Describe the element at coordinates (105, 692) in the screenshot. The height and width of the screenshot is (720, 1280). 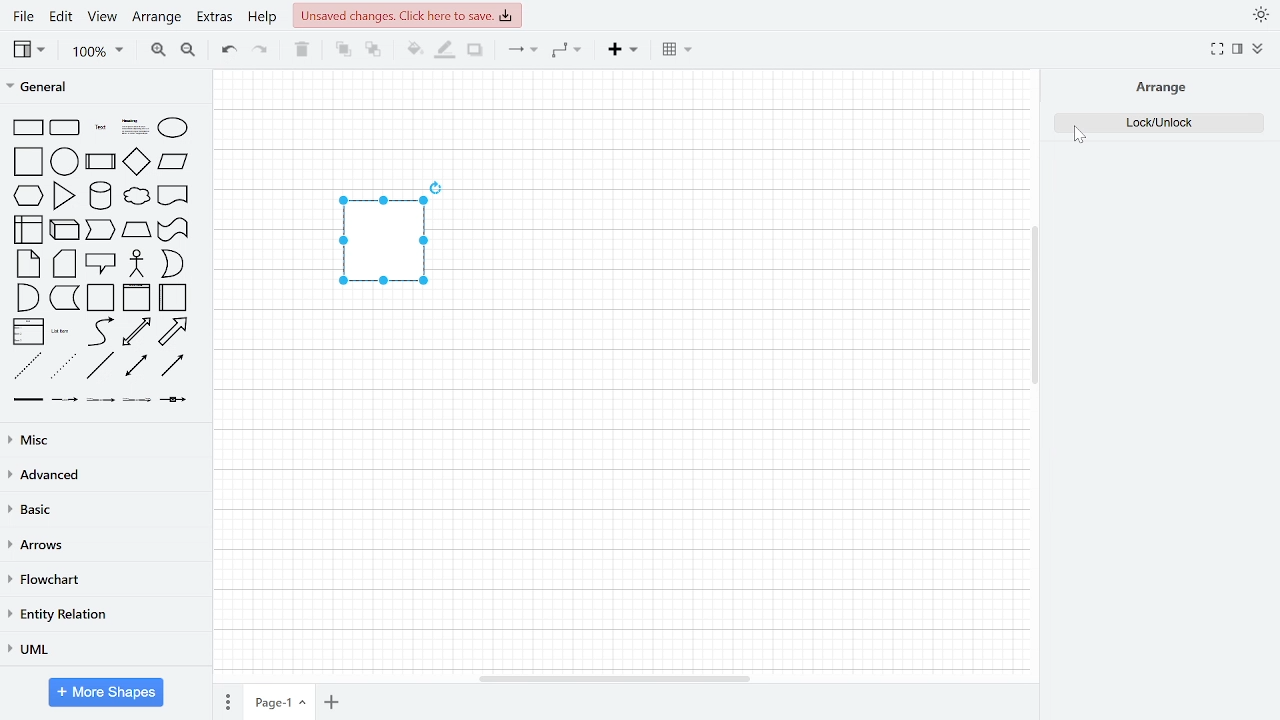
I see `more shapes` at that location.